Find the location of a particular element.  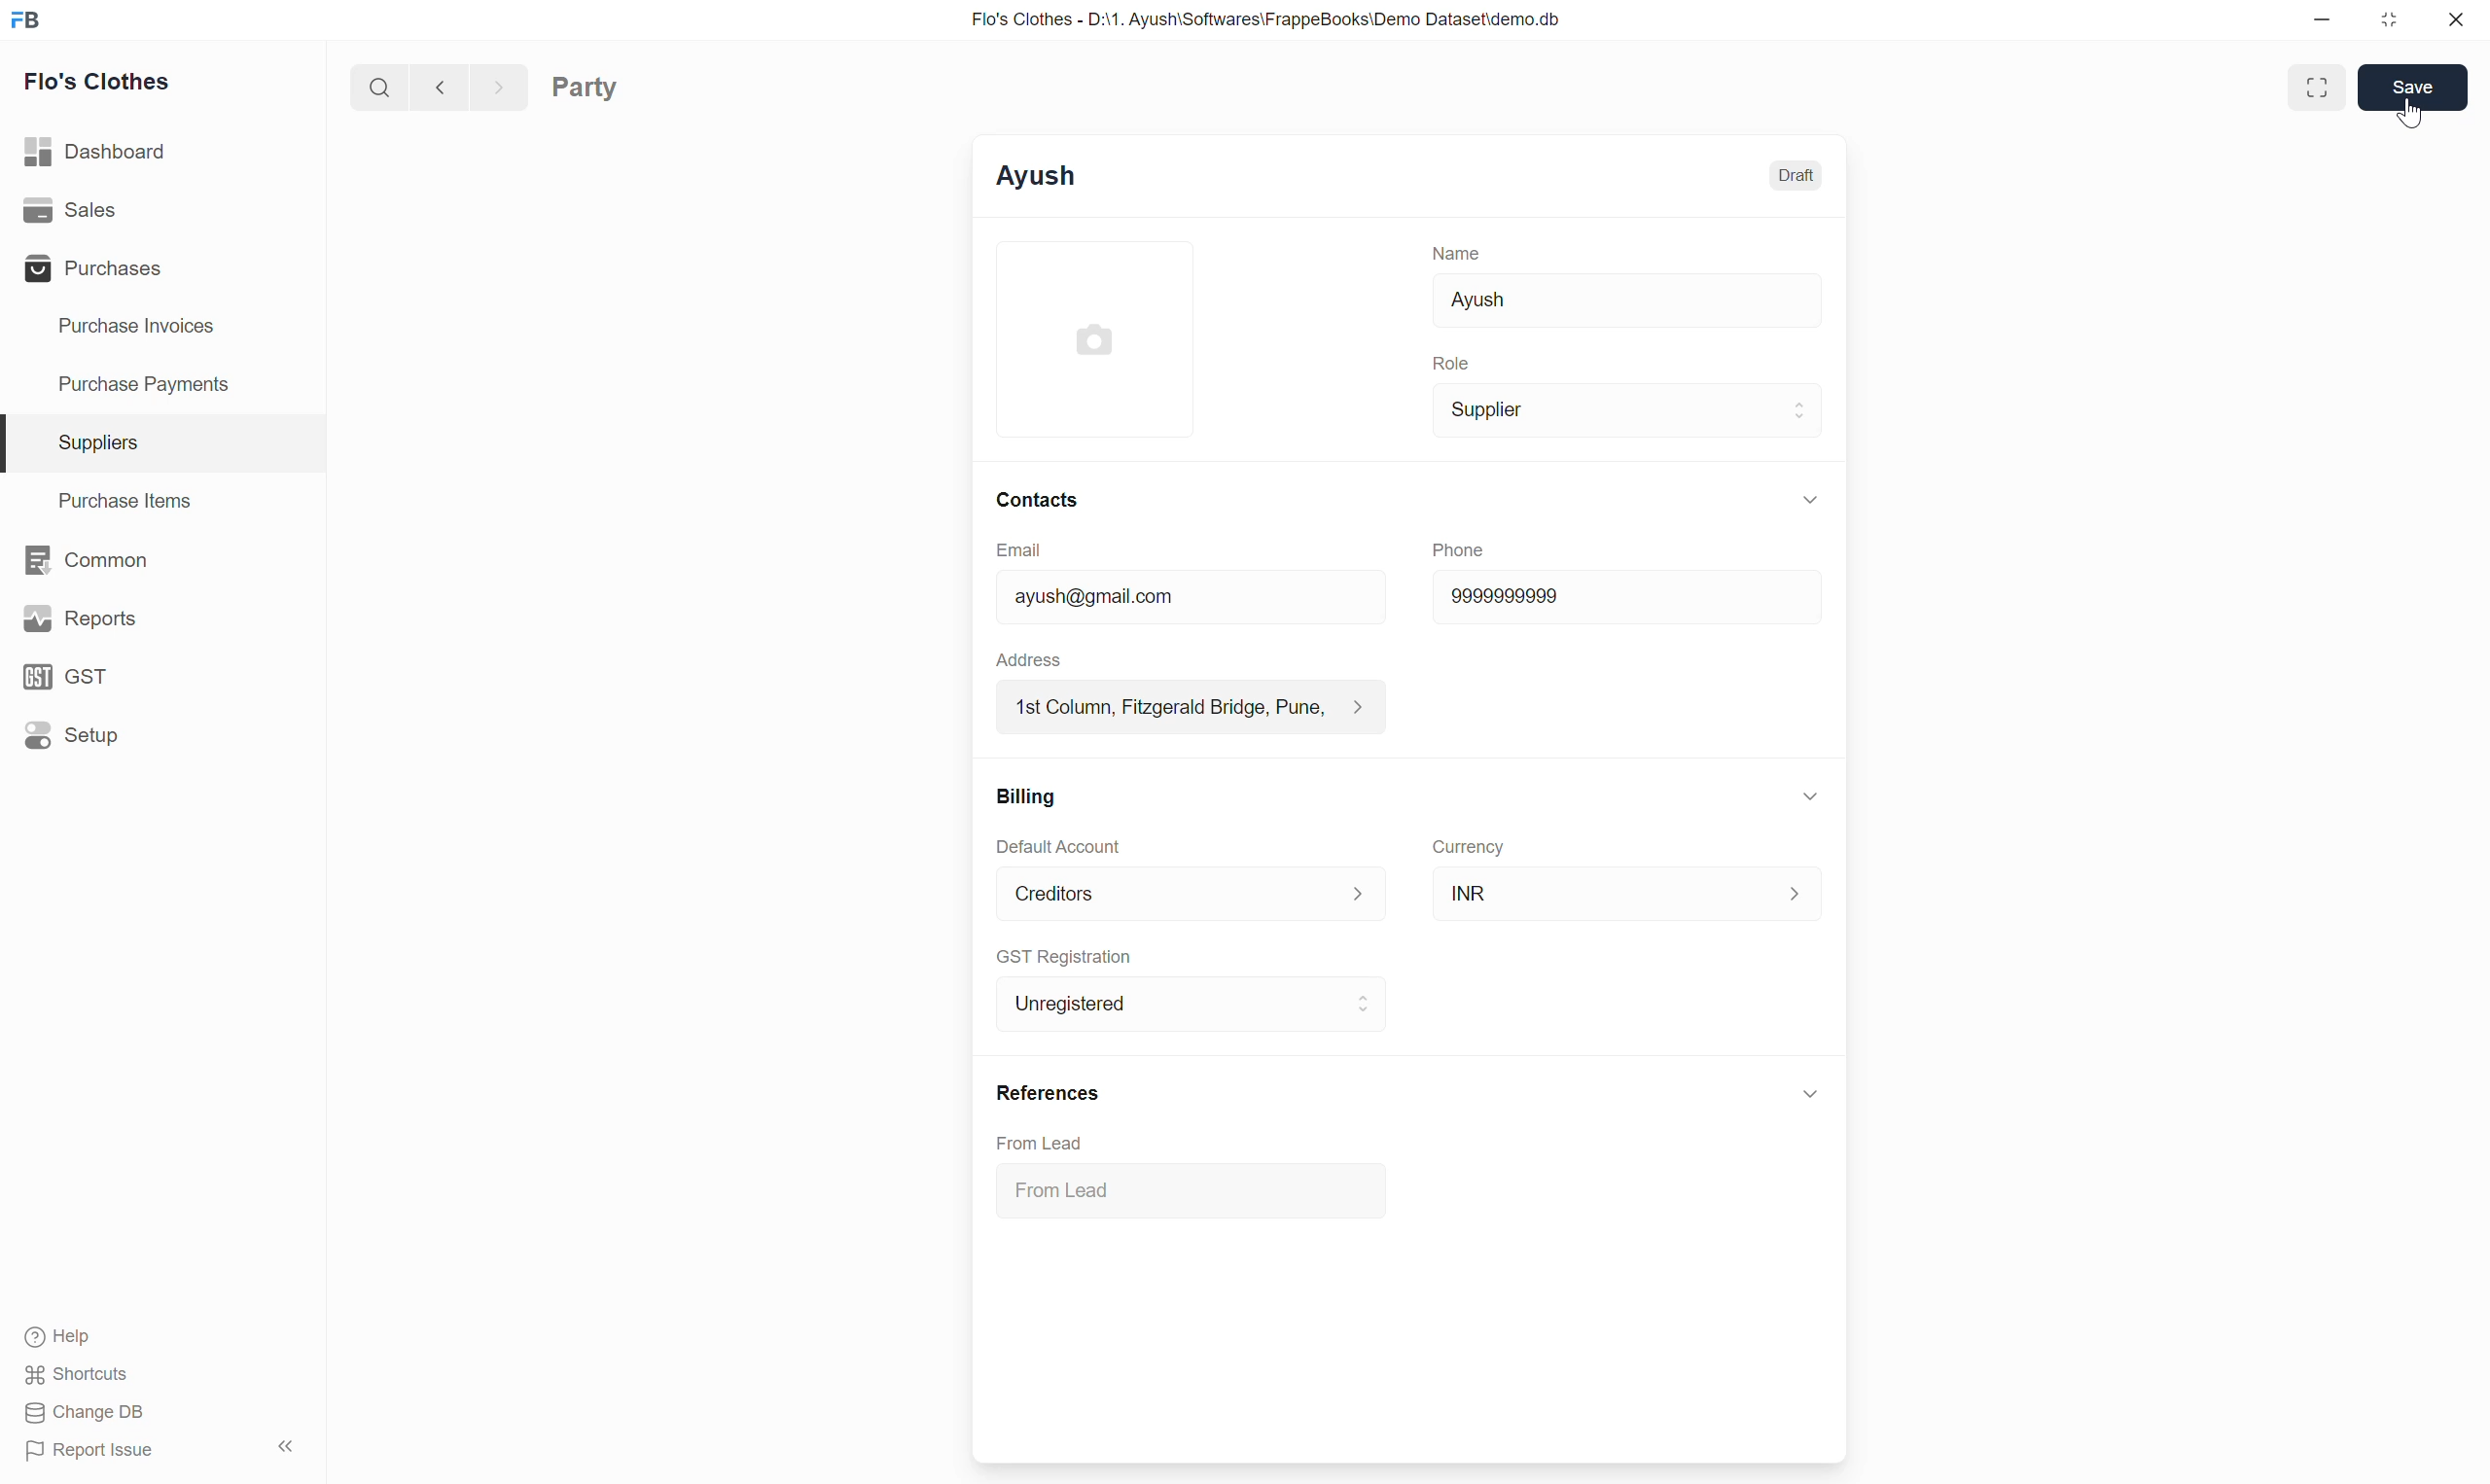

Unregistered is located at coordinates (1192, 1004).